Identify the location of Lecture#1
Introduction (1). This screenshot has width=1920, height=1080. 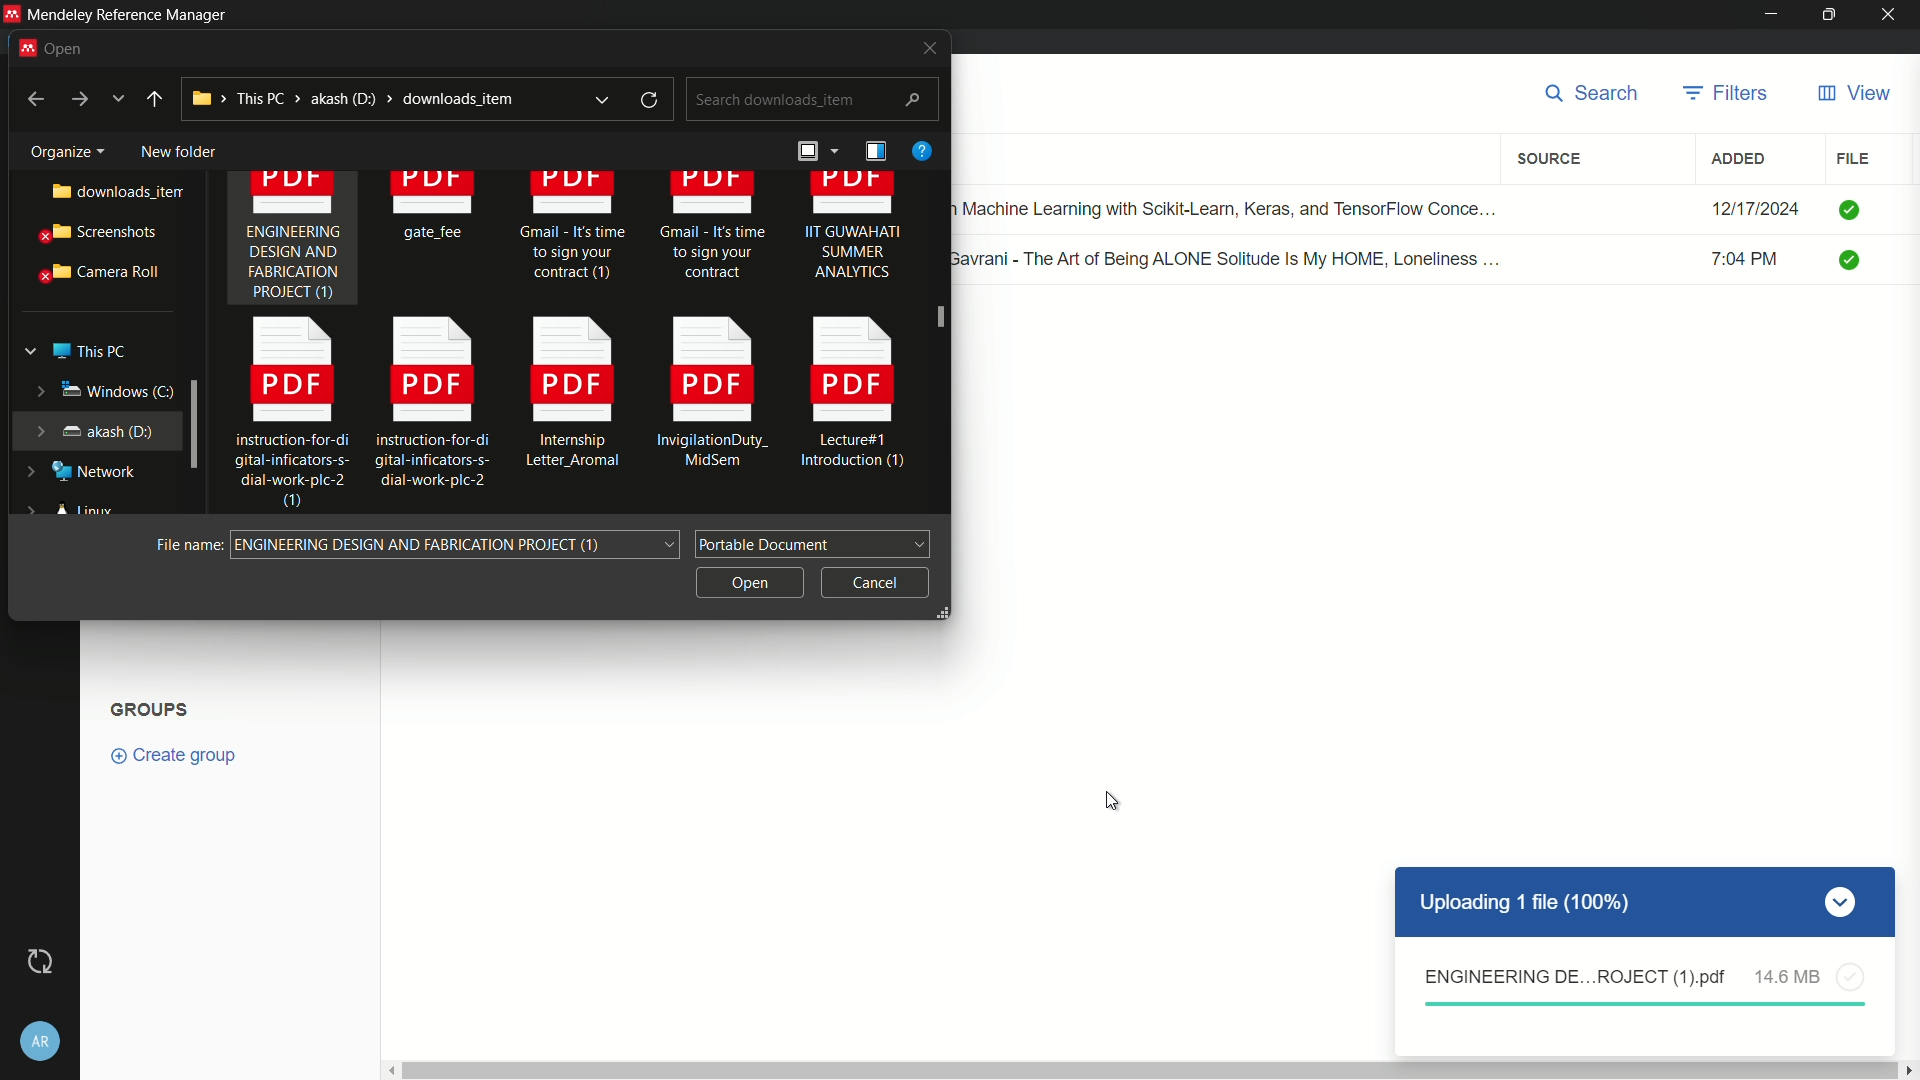
(856, 398).